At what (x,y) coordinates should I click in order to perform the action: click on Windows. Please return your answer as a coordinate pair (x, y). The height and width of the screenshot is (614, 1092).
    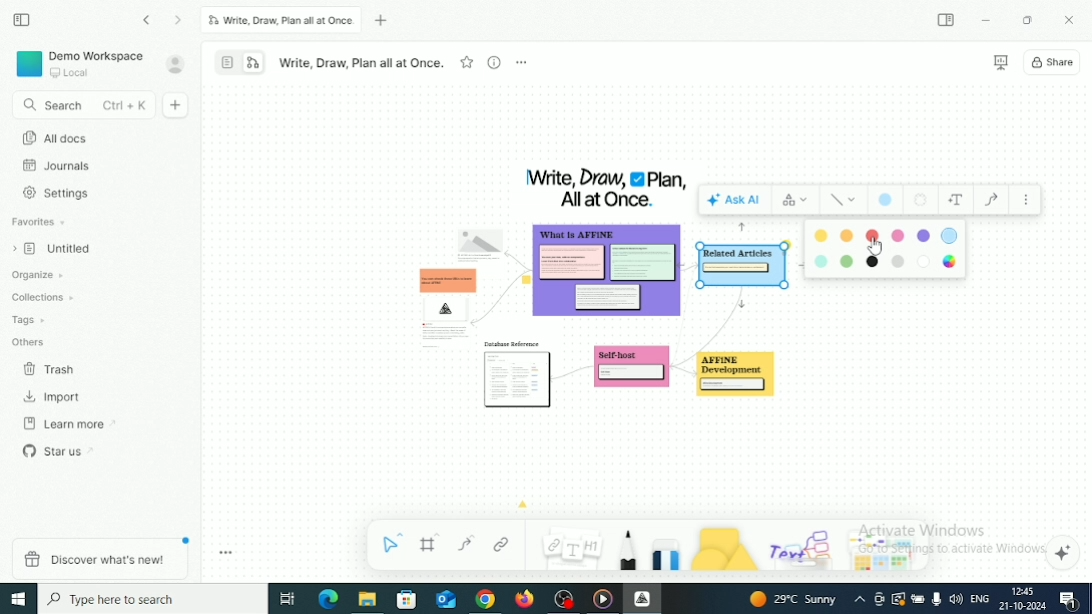
    Looking at the image, I should click on (19, 599).